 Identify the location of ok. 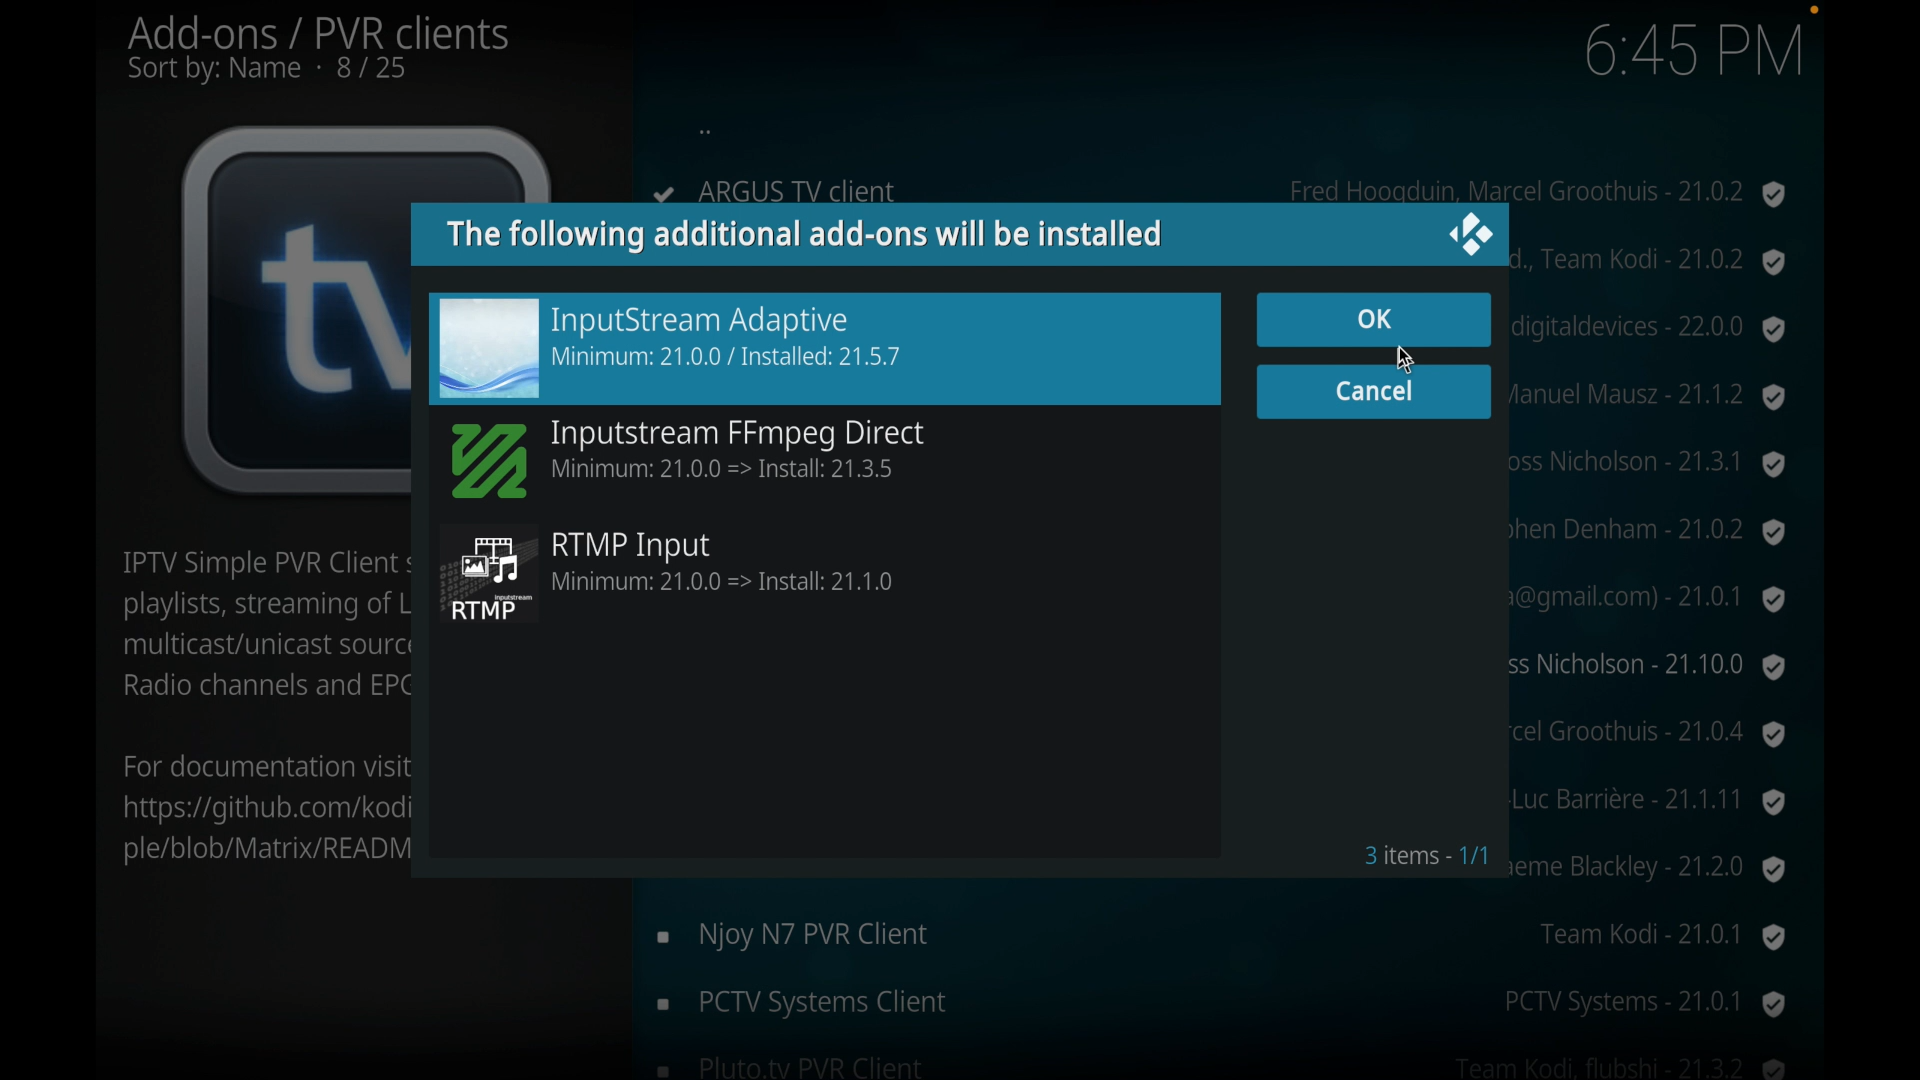
(1375, 320).